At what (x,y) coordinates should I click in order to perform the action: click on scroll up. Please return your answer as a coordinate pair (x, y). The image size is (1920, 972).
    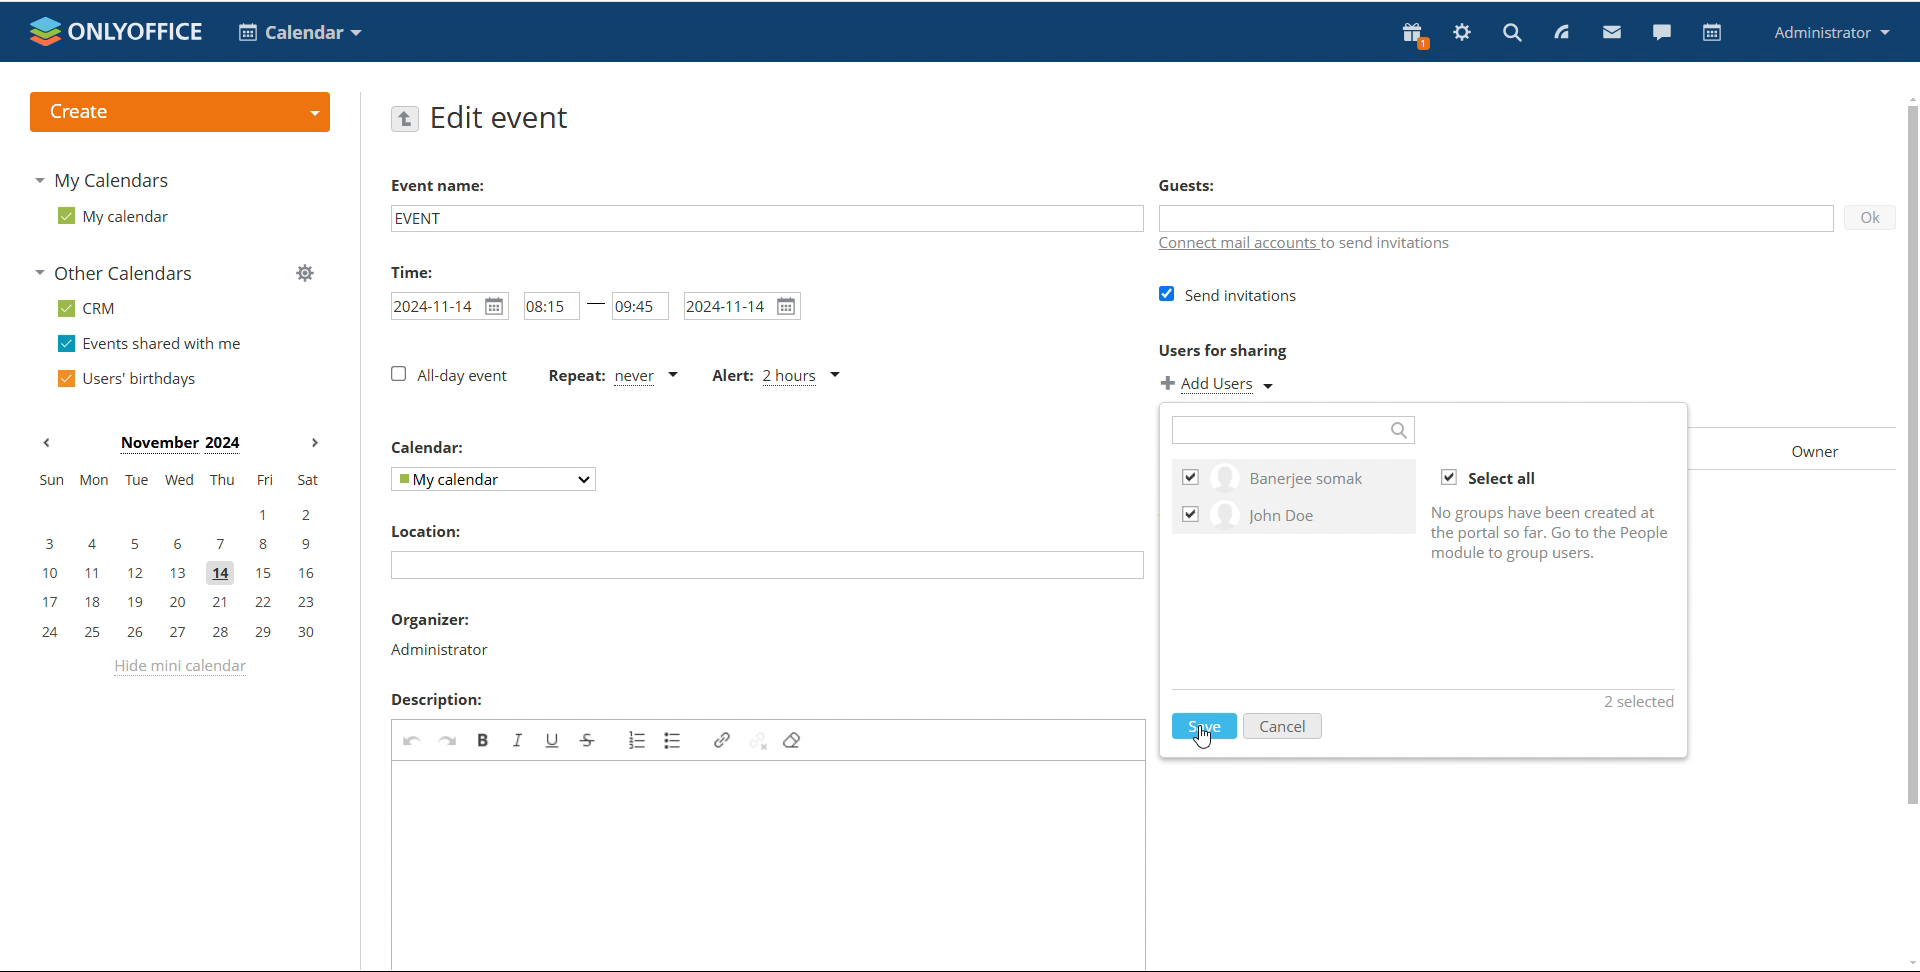
    Looking at the image, I should click on (1908, 97).